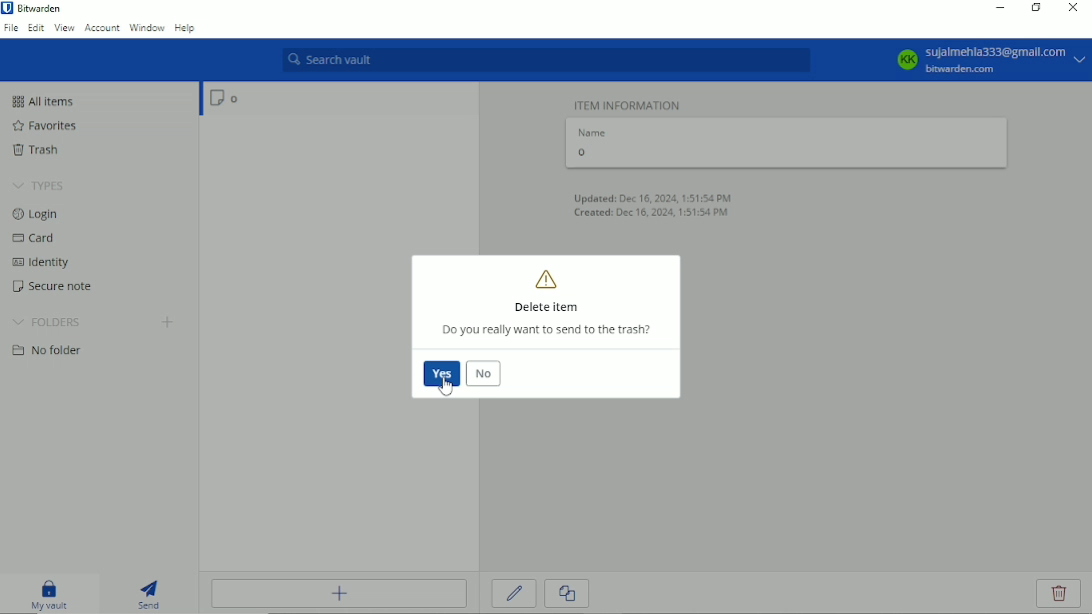  Describe the element at coordinates (1001, 10) in the screenshot. I see `Minimize` at that location.